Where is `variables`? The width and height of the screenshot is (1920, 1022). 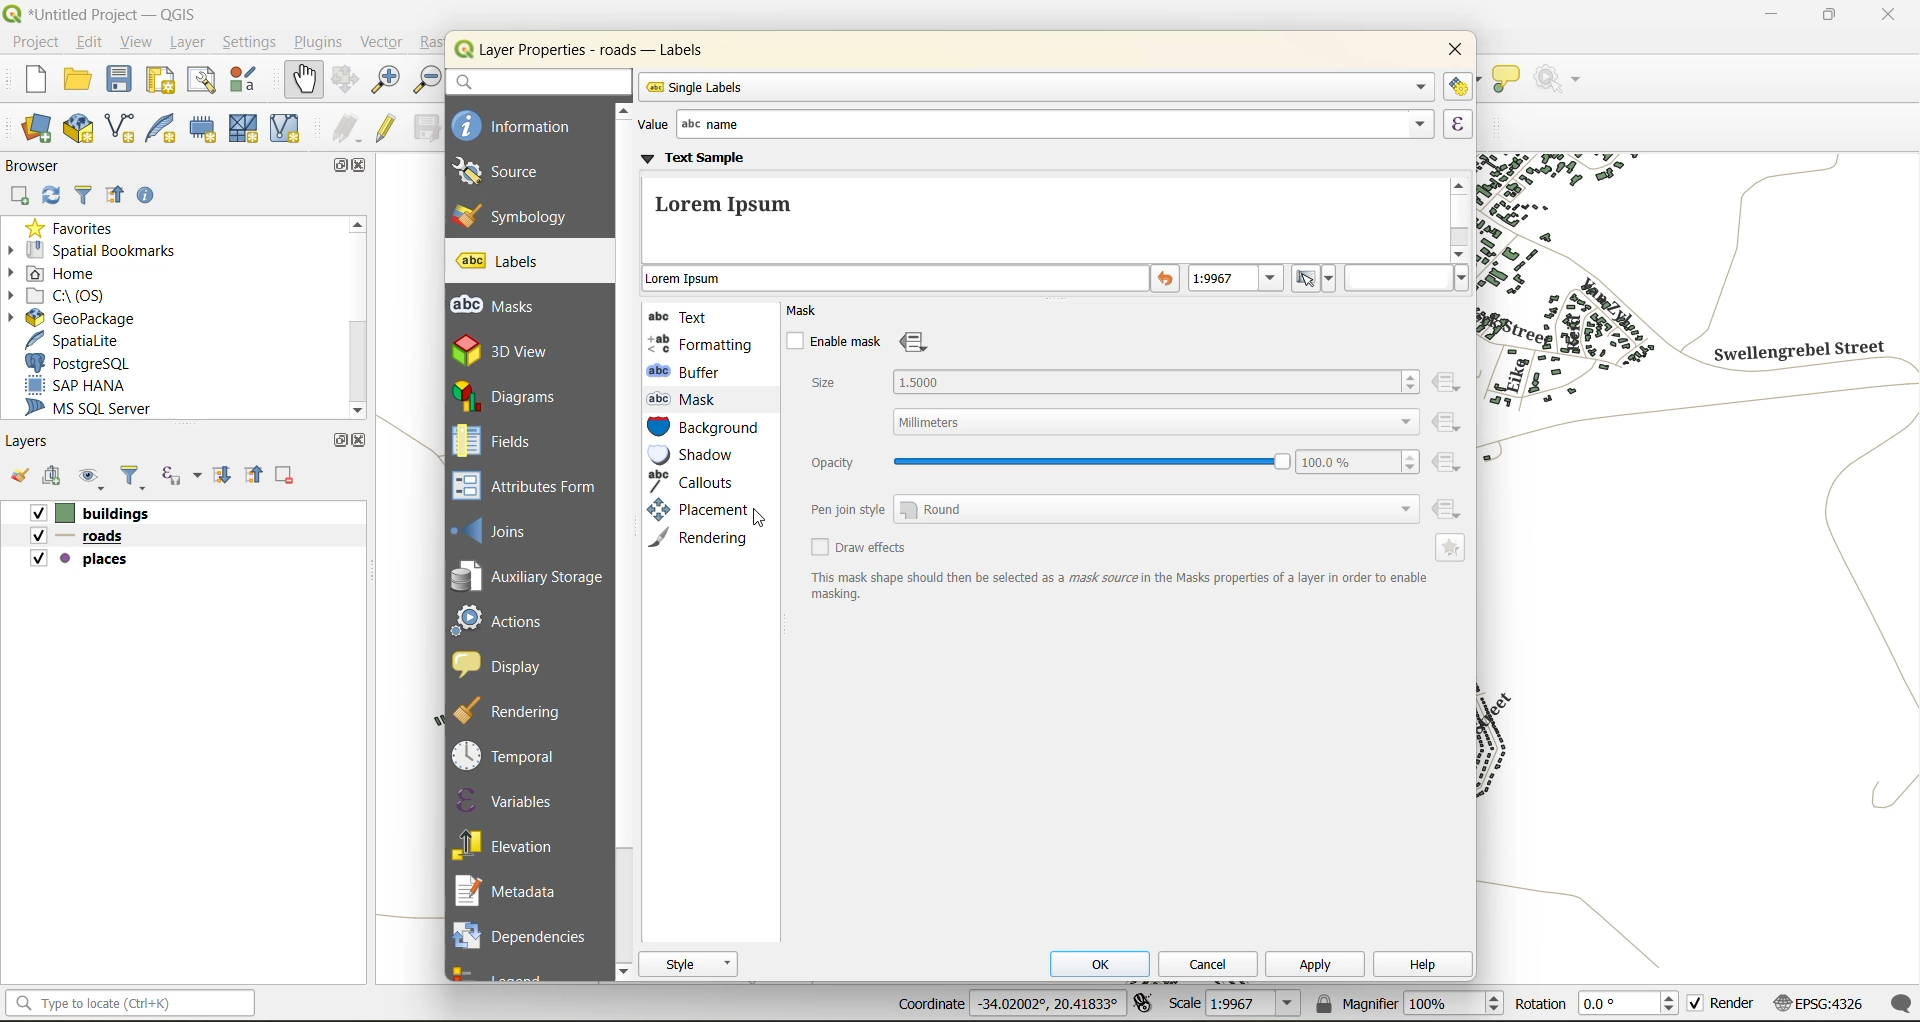 variables is located at coordinates (508, 800).